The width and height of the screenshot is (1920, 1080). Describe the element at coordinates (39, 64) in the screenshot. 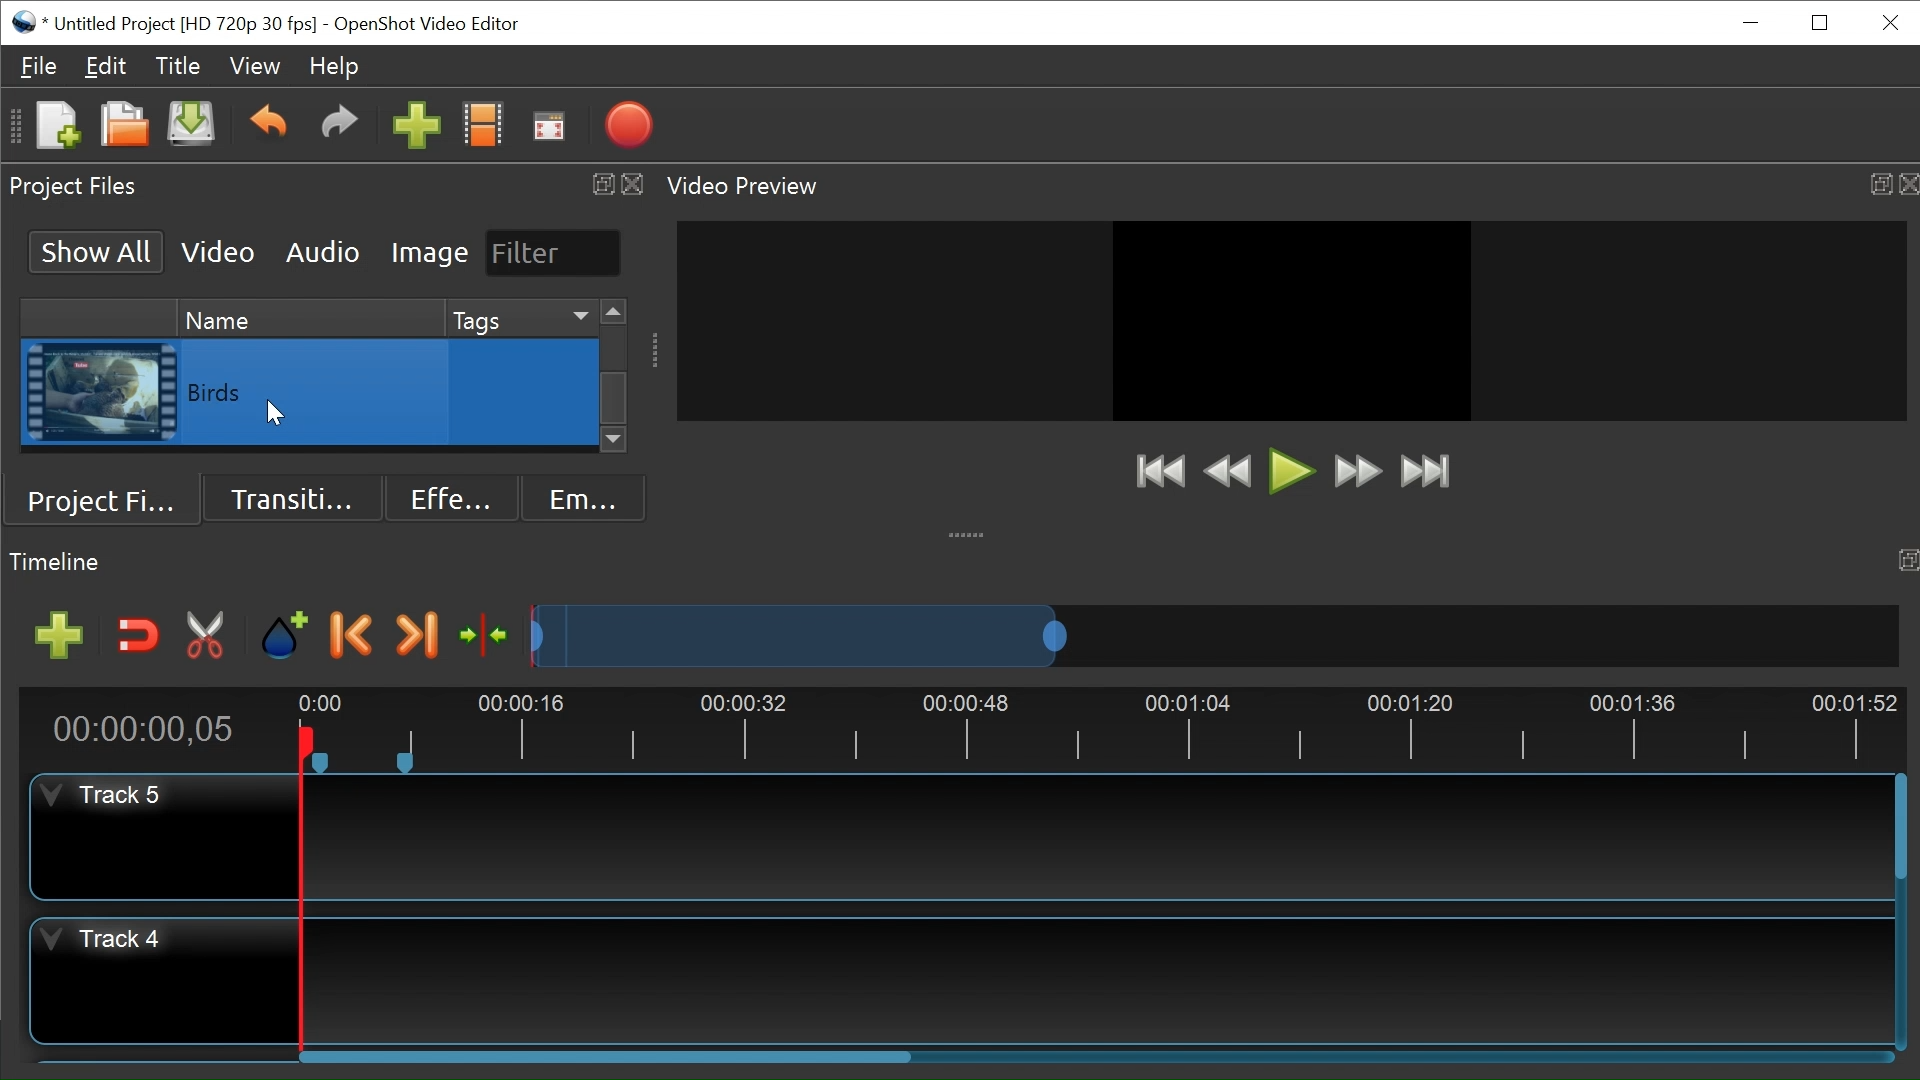

I see `Files` at that location.